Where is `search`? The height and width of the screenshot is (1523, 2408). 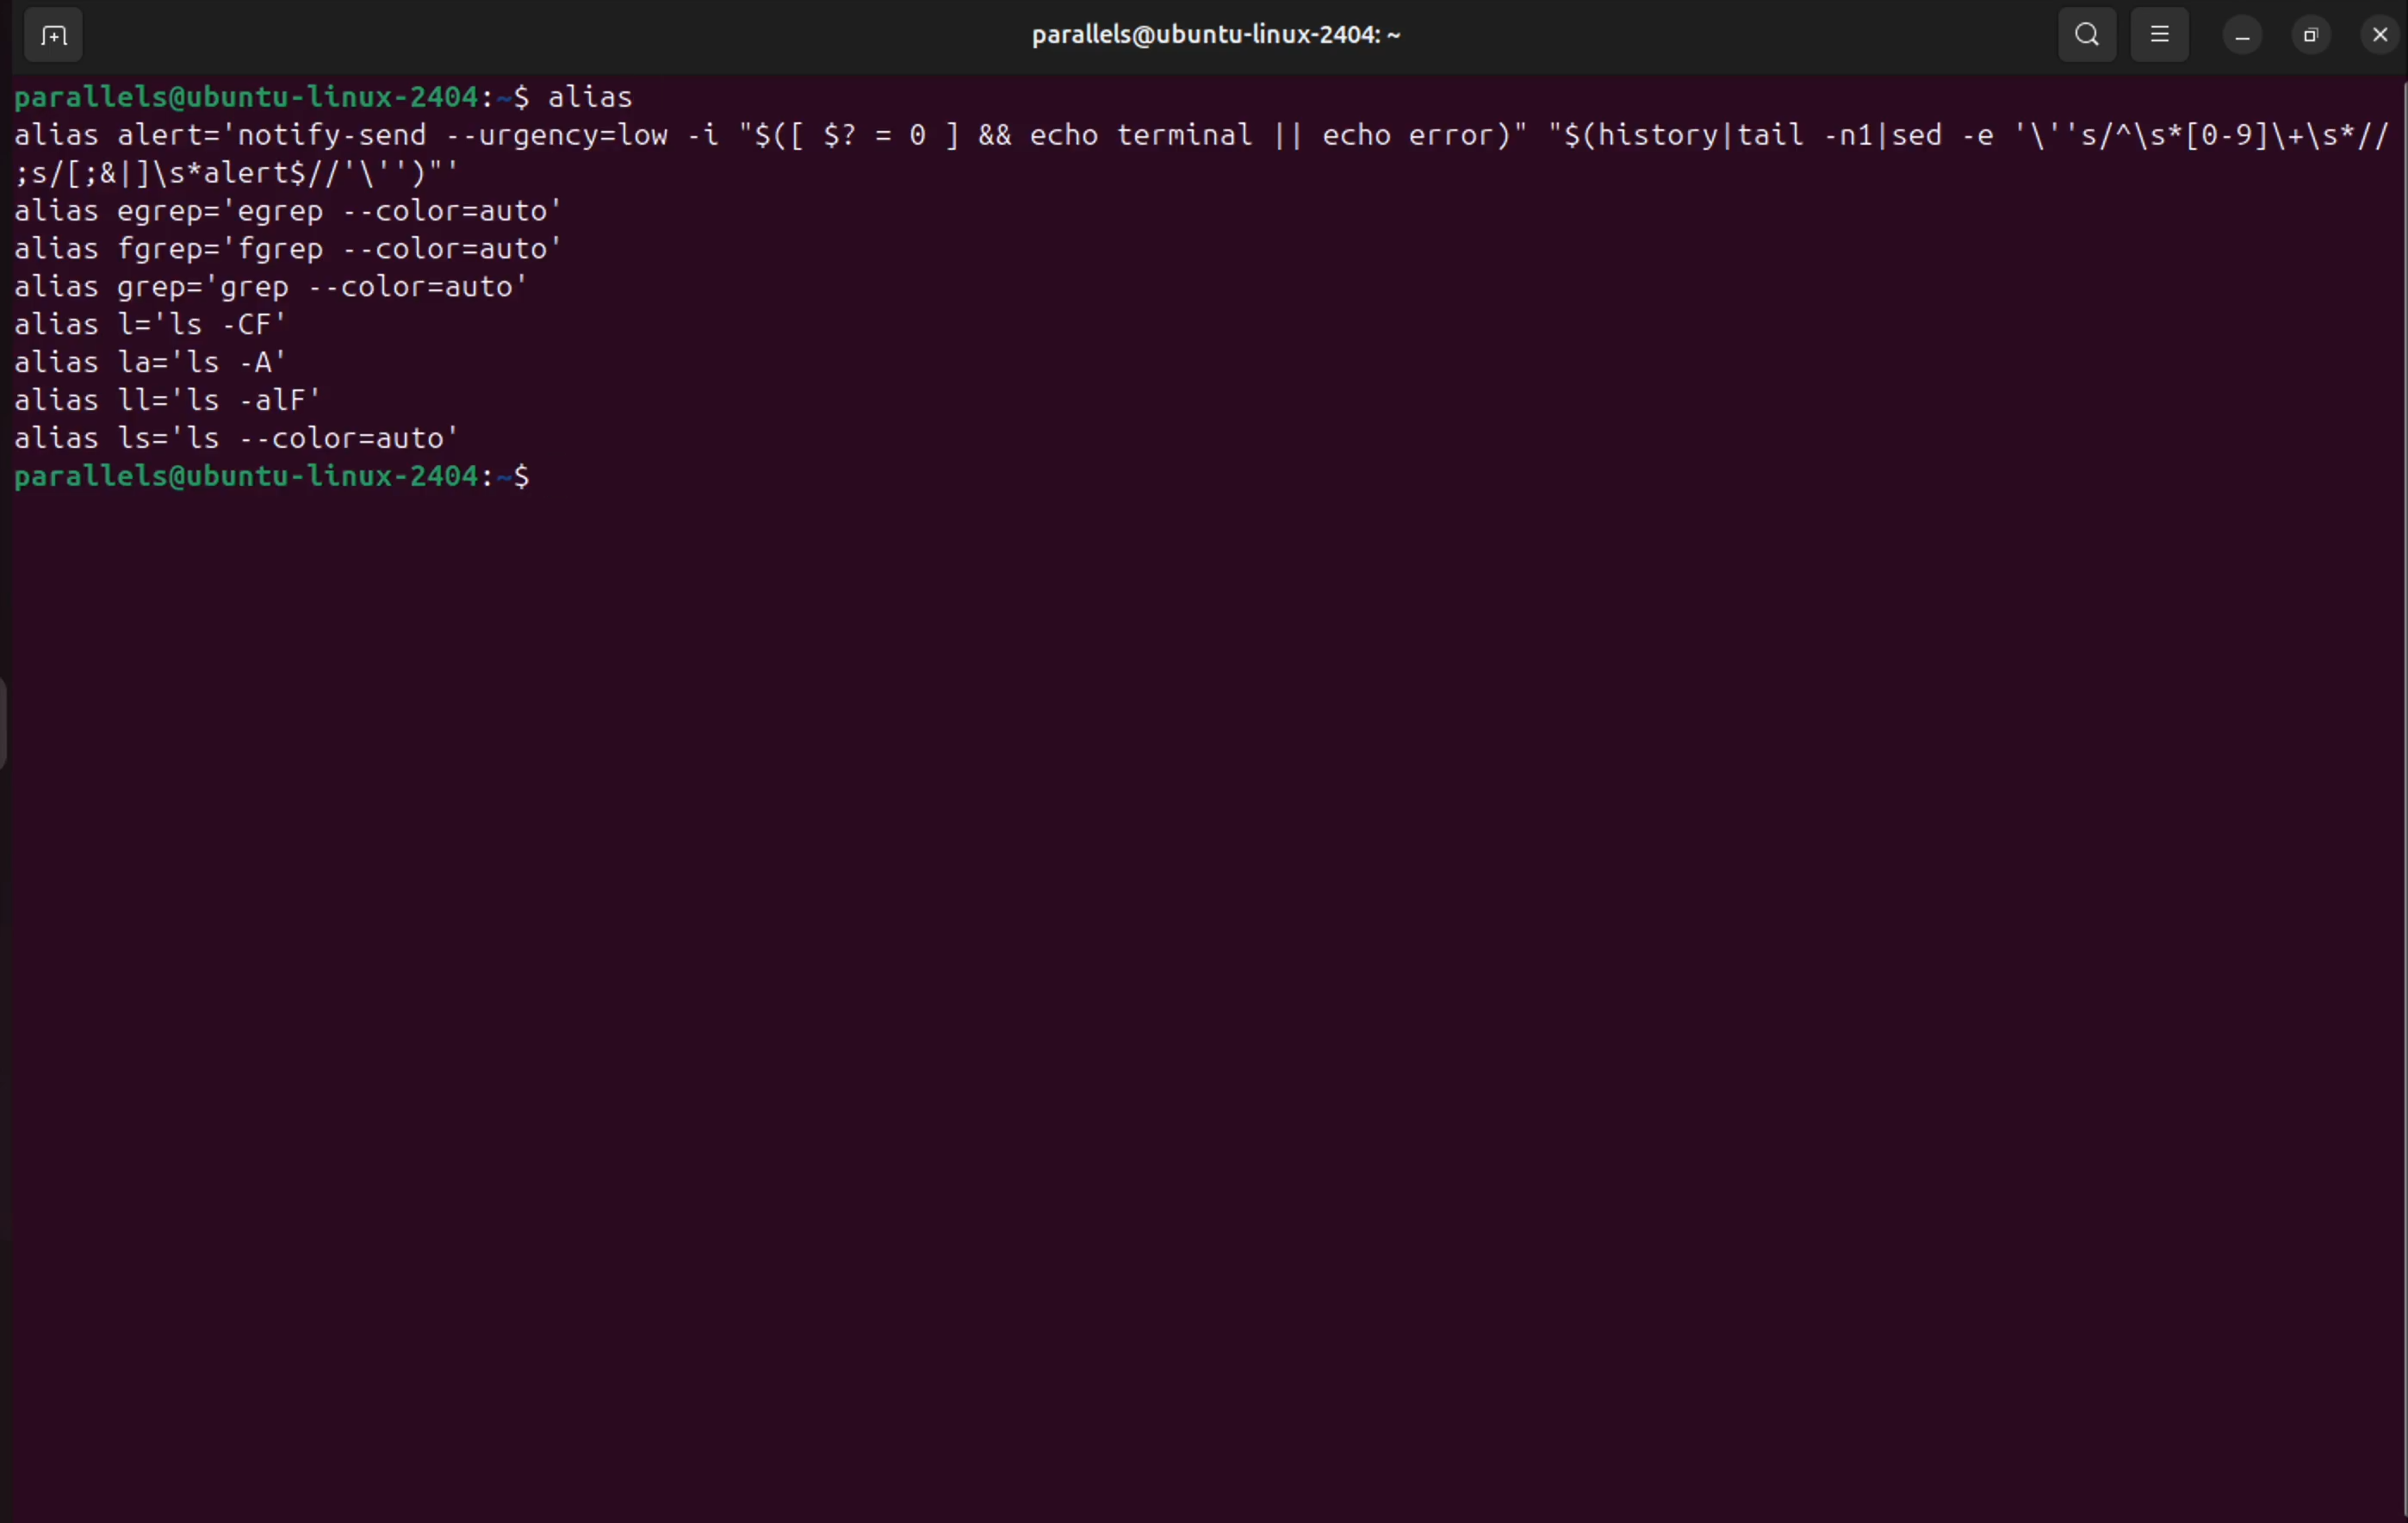 search is located at coordinates (2086, 33).